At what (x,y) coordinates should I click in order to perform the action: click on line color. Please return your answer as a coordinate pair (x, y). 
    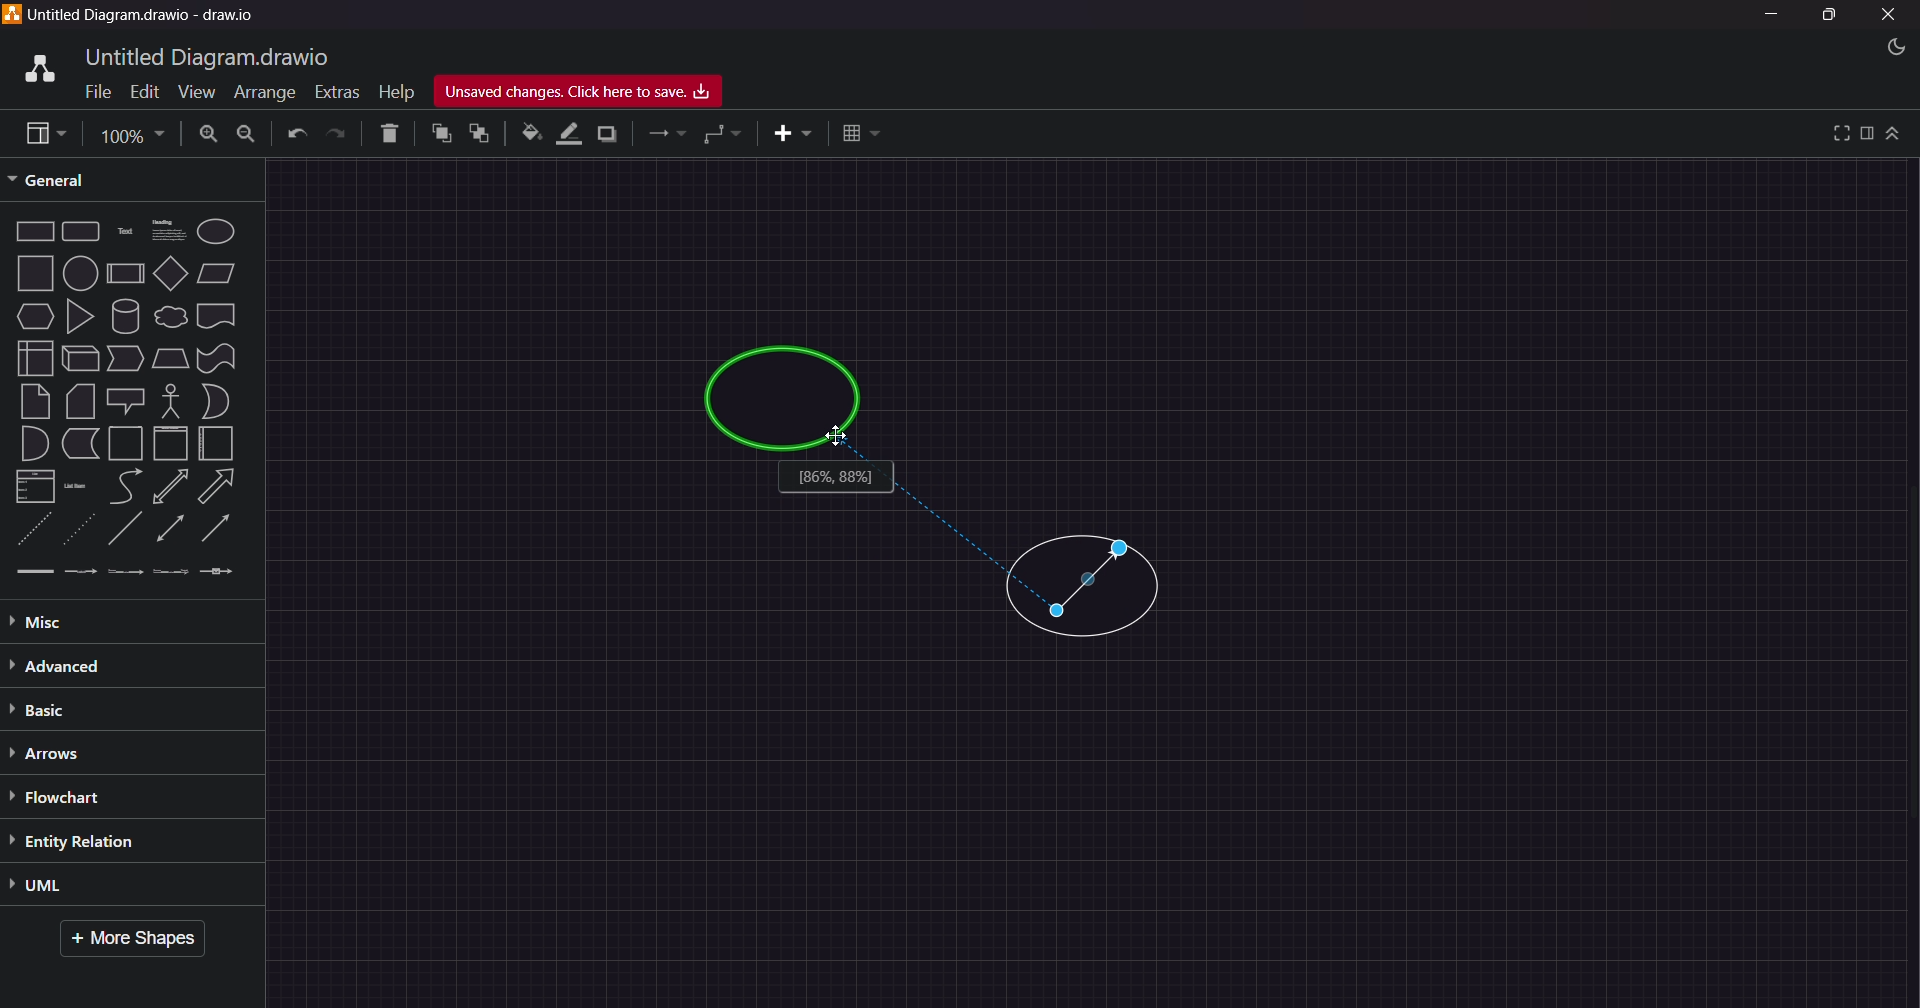
    Looking at the image, I should click on (569, 133).